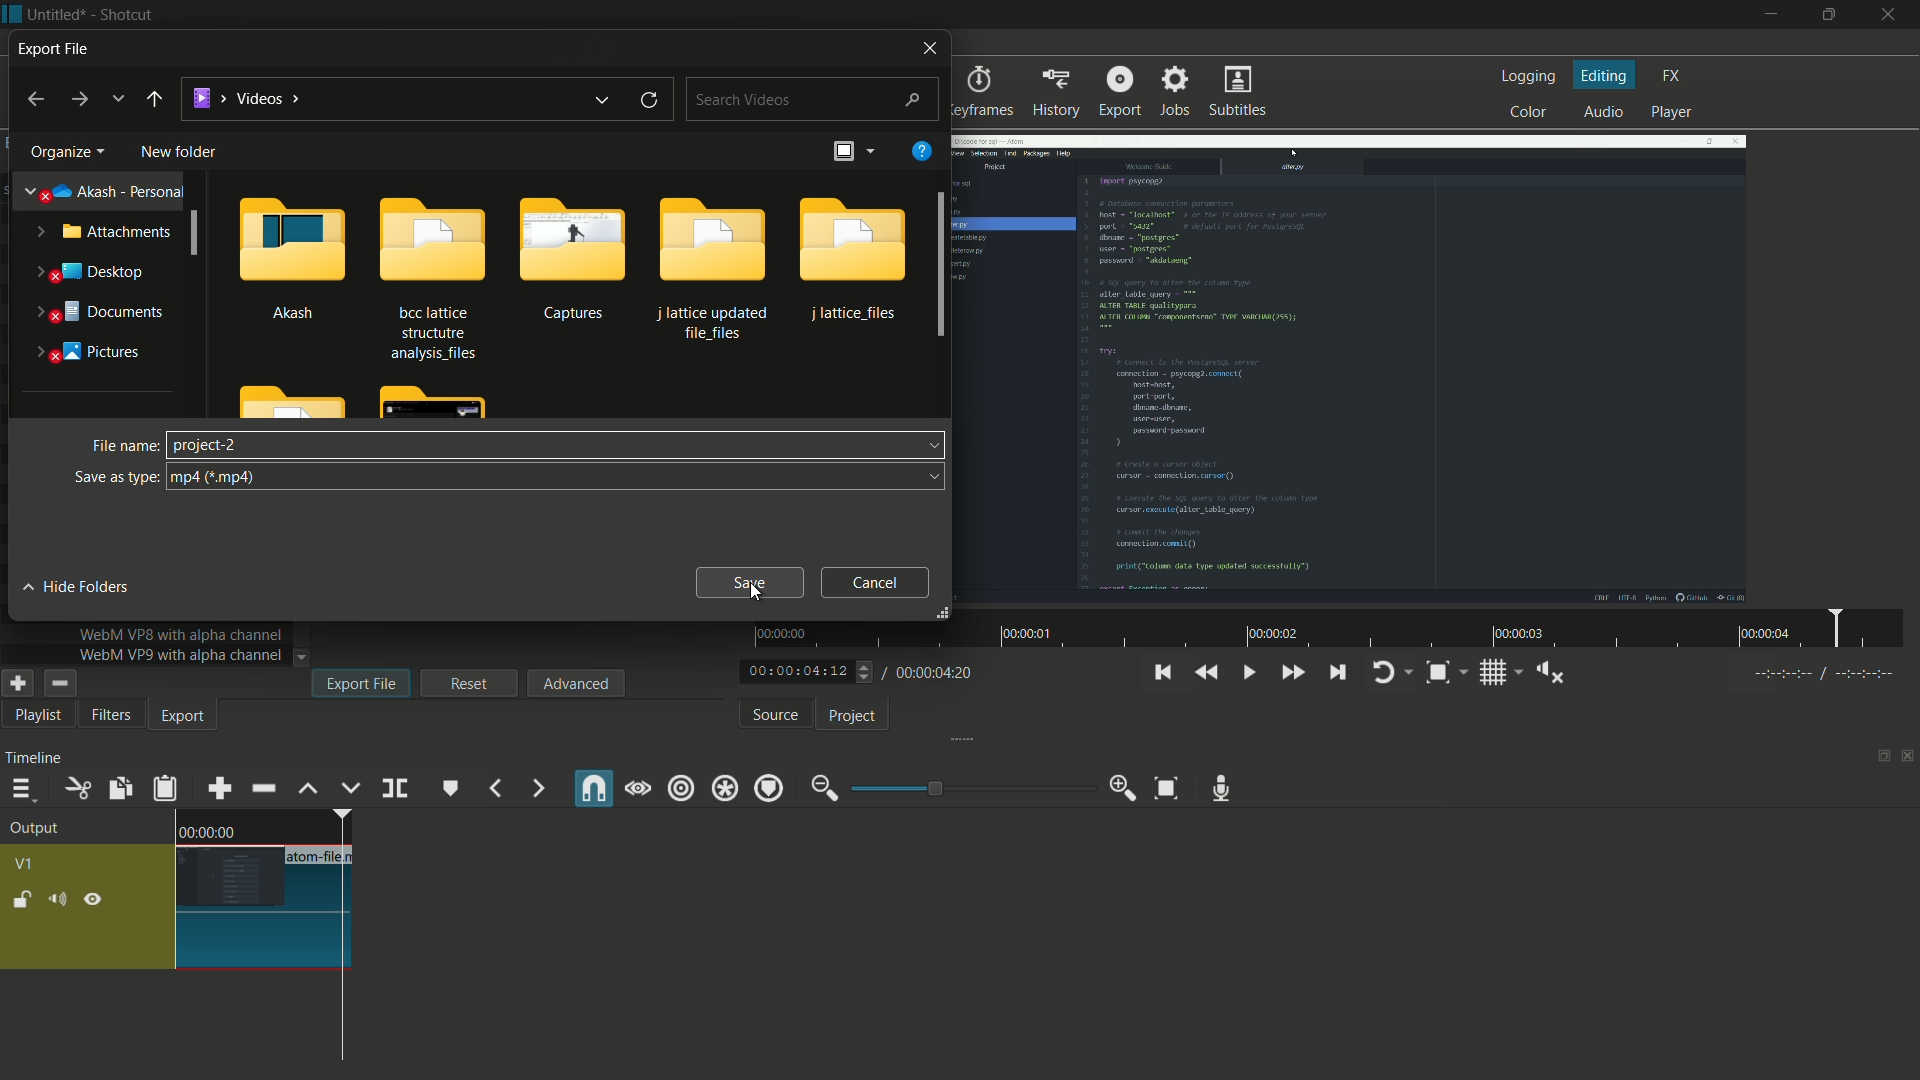 Image resolution: width=1920 pixels, height=1080 pixels. I want to click on forward, so click(82, 100).